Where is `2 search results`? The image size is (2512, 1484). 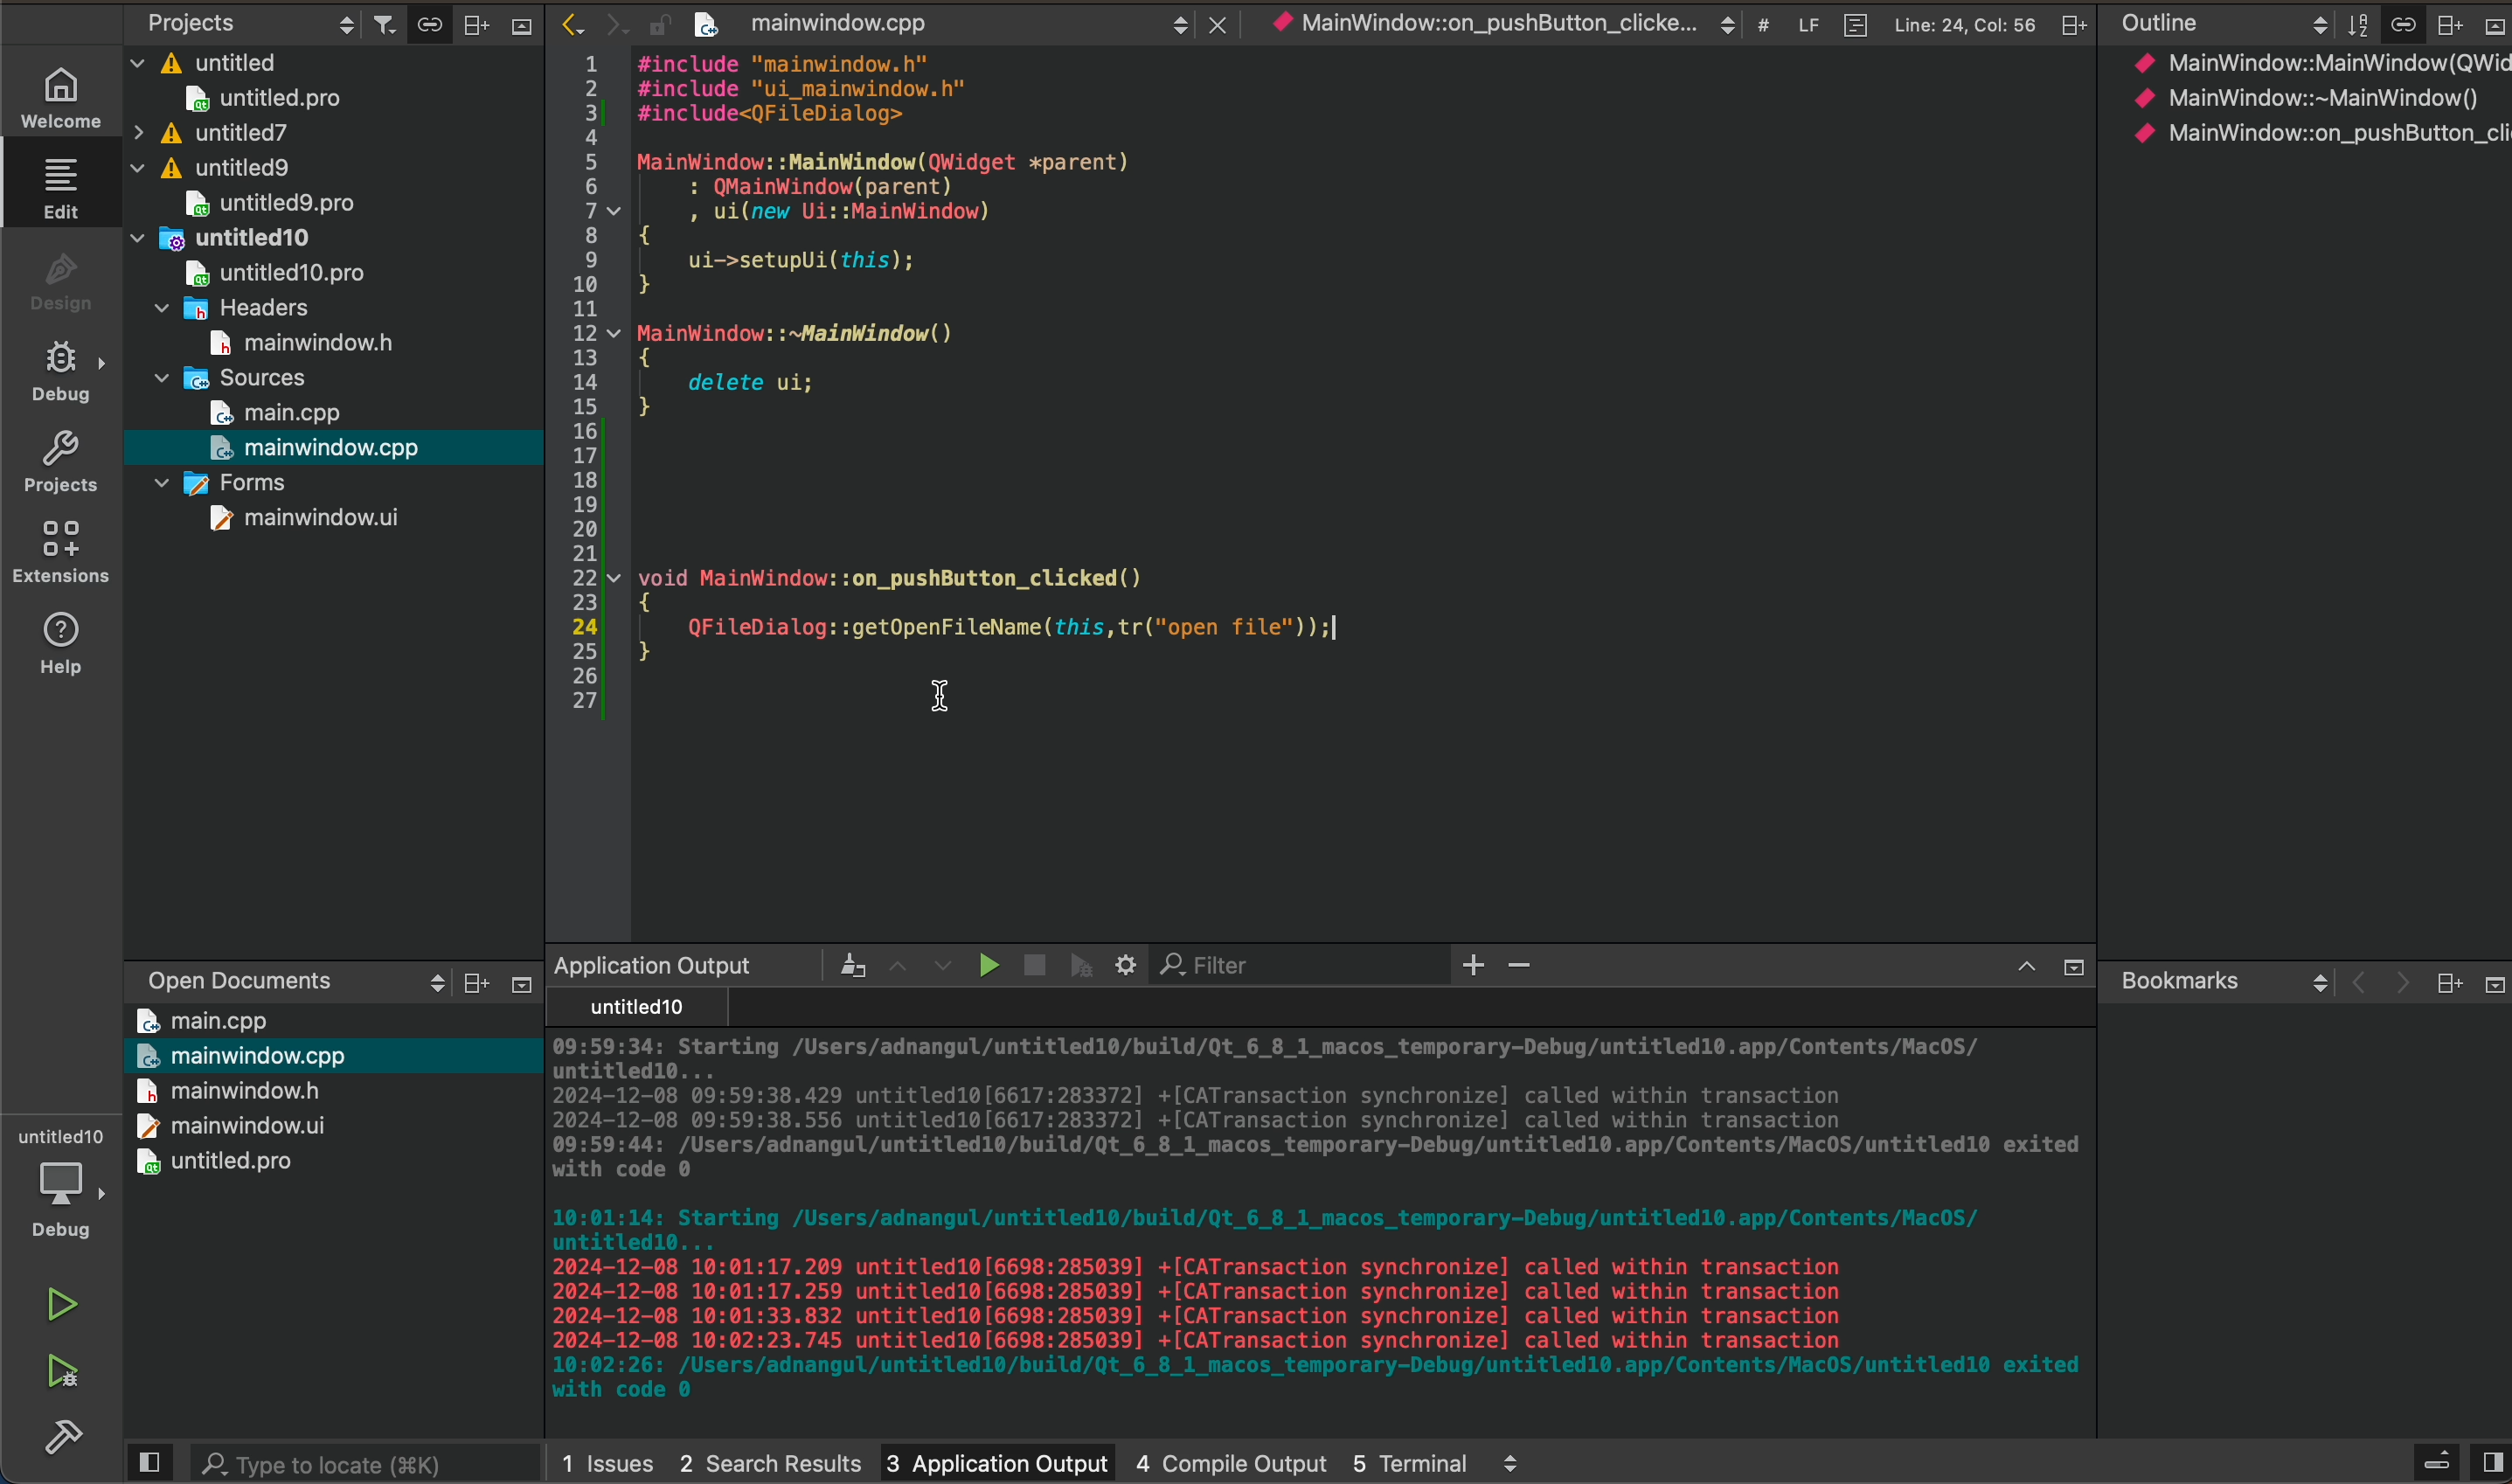 2 search results is located at coordinates (769, 1456).